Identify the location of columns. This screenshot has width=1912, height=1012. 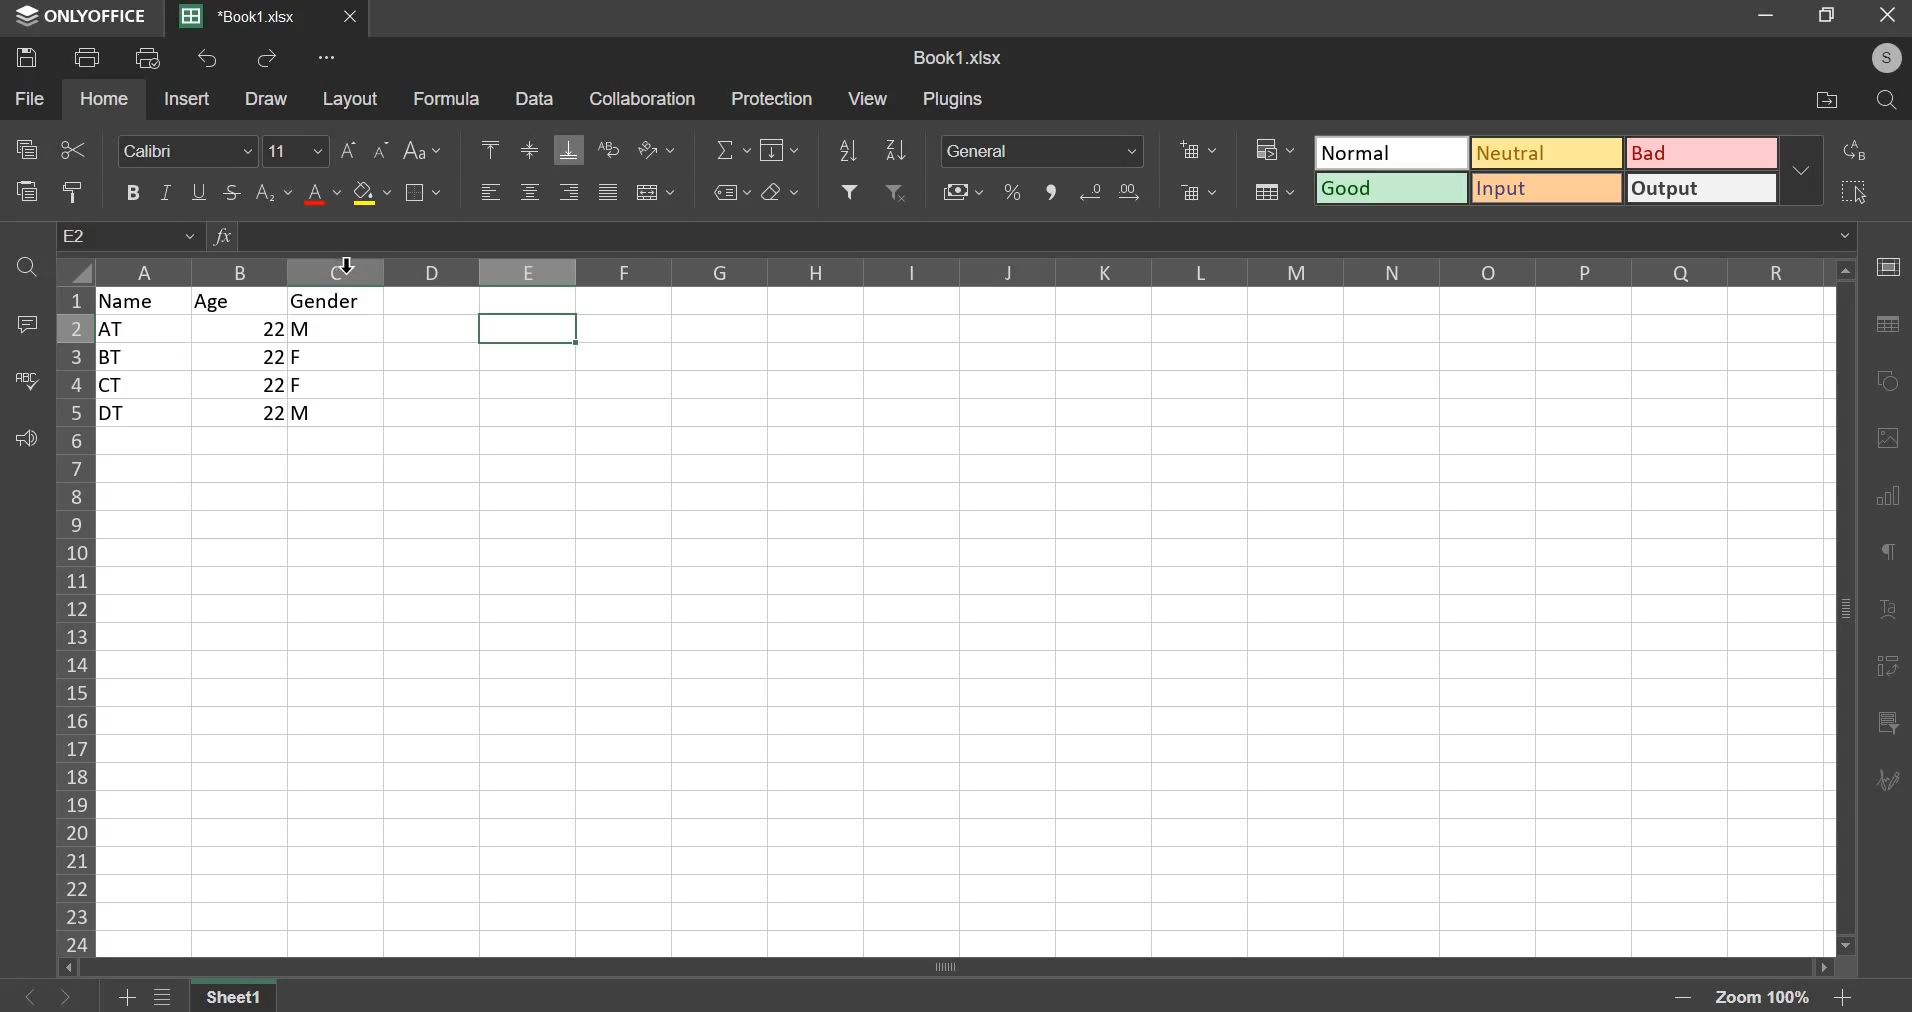
(965, 270).